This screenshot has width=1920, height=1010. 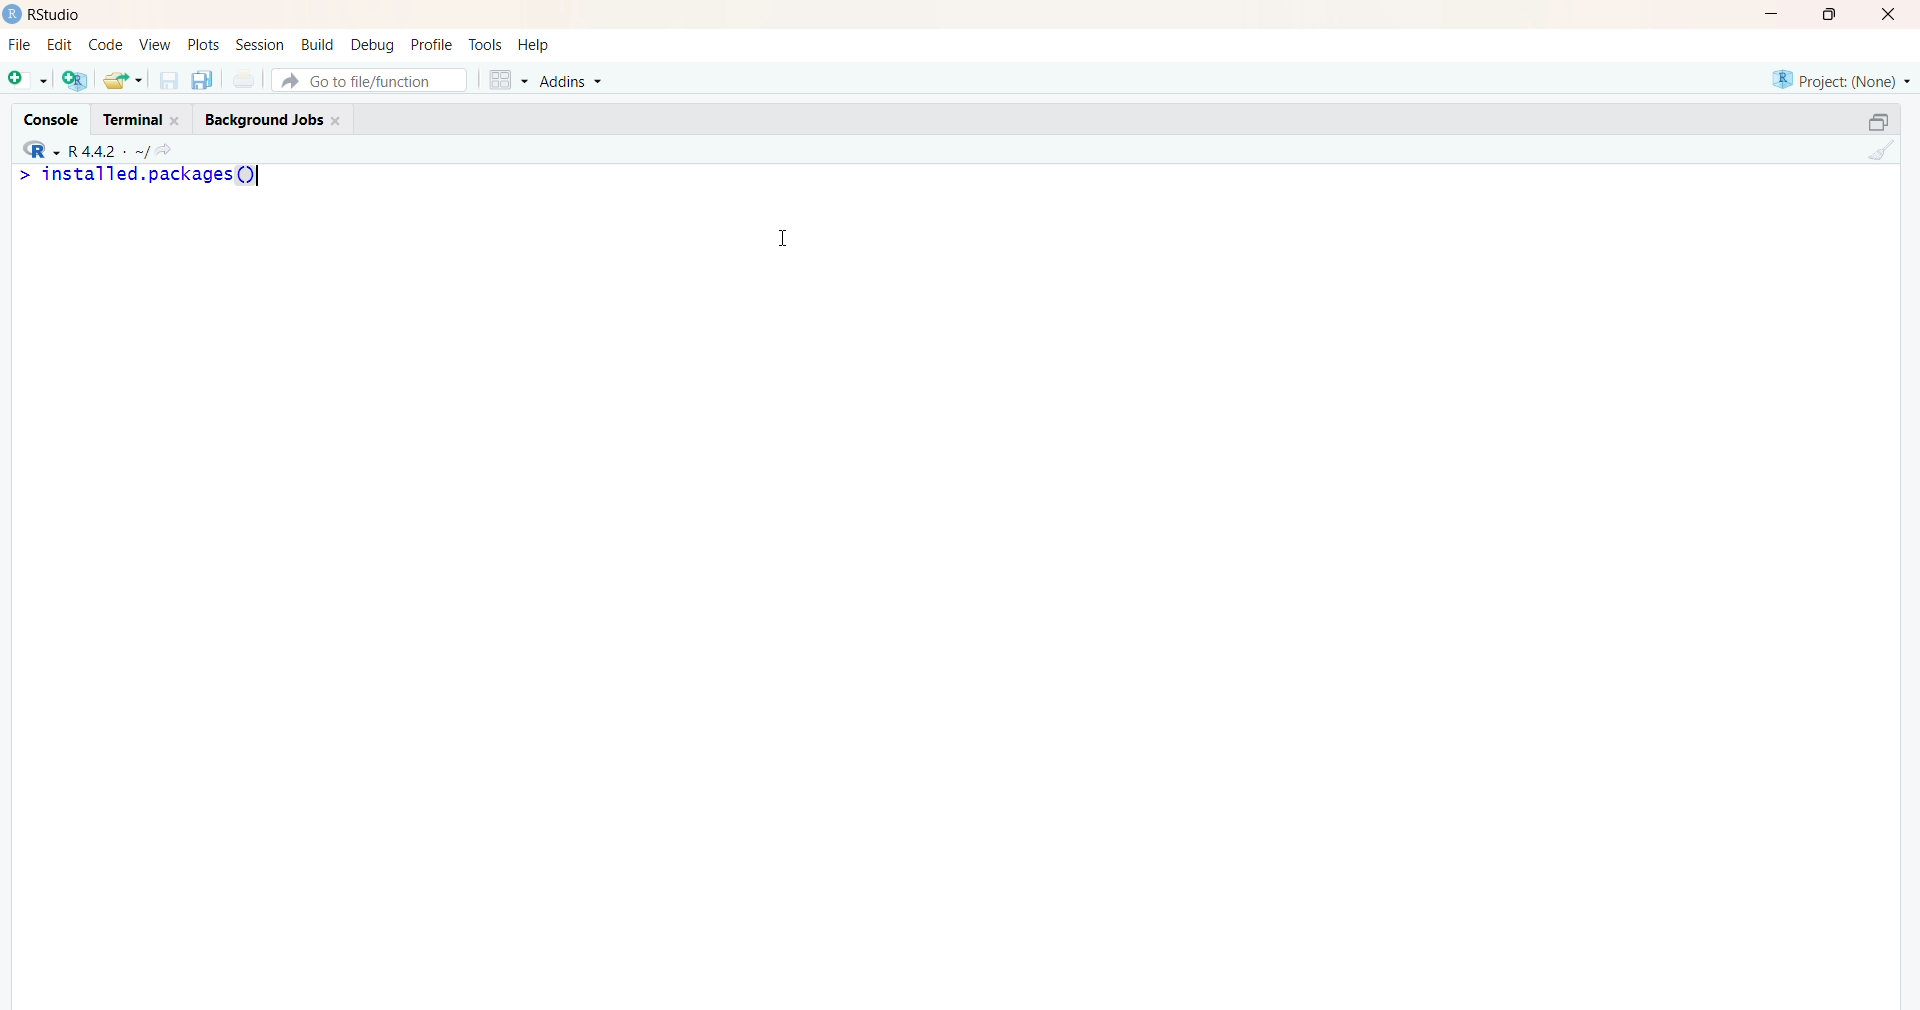 I want to click on print the current file, so click(x=245, y=81).